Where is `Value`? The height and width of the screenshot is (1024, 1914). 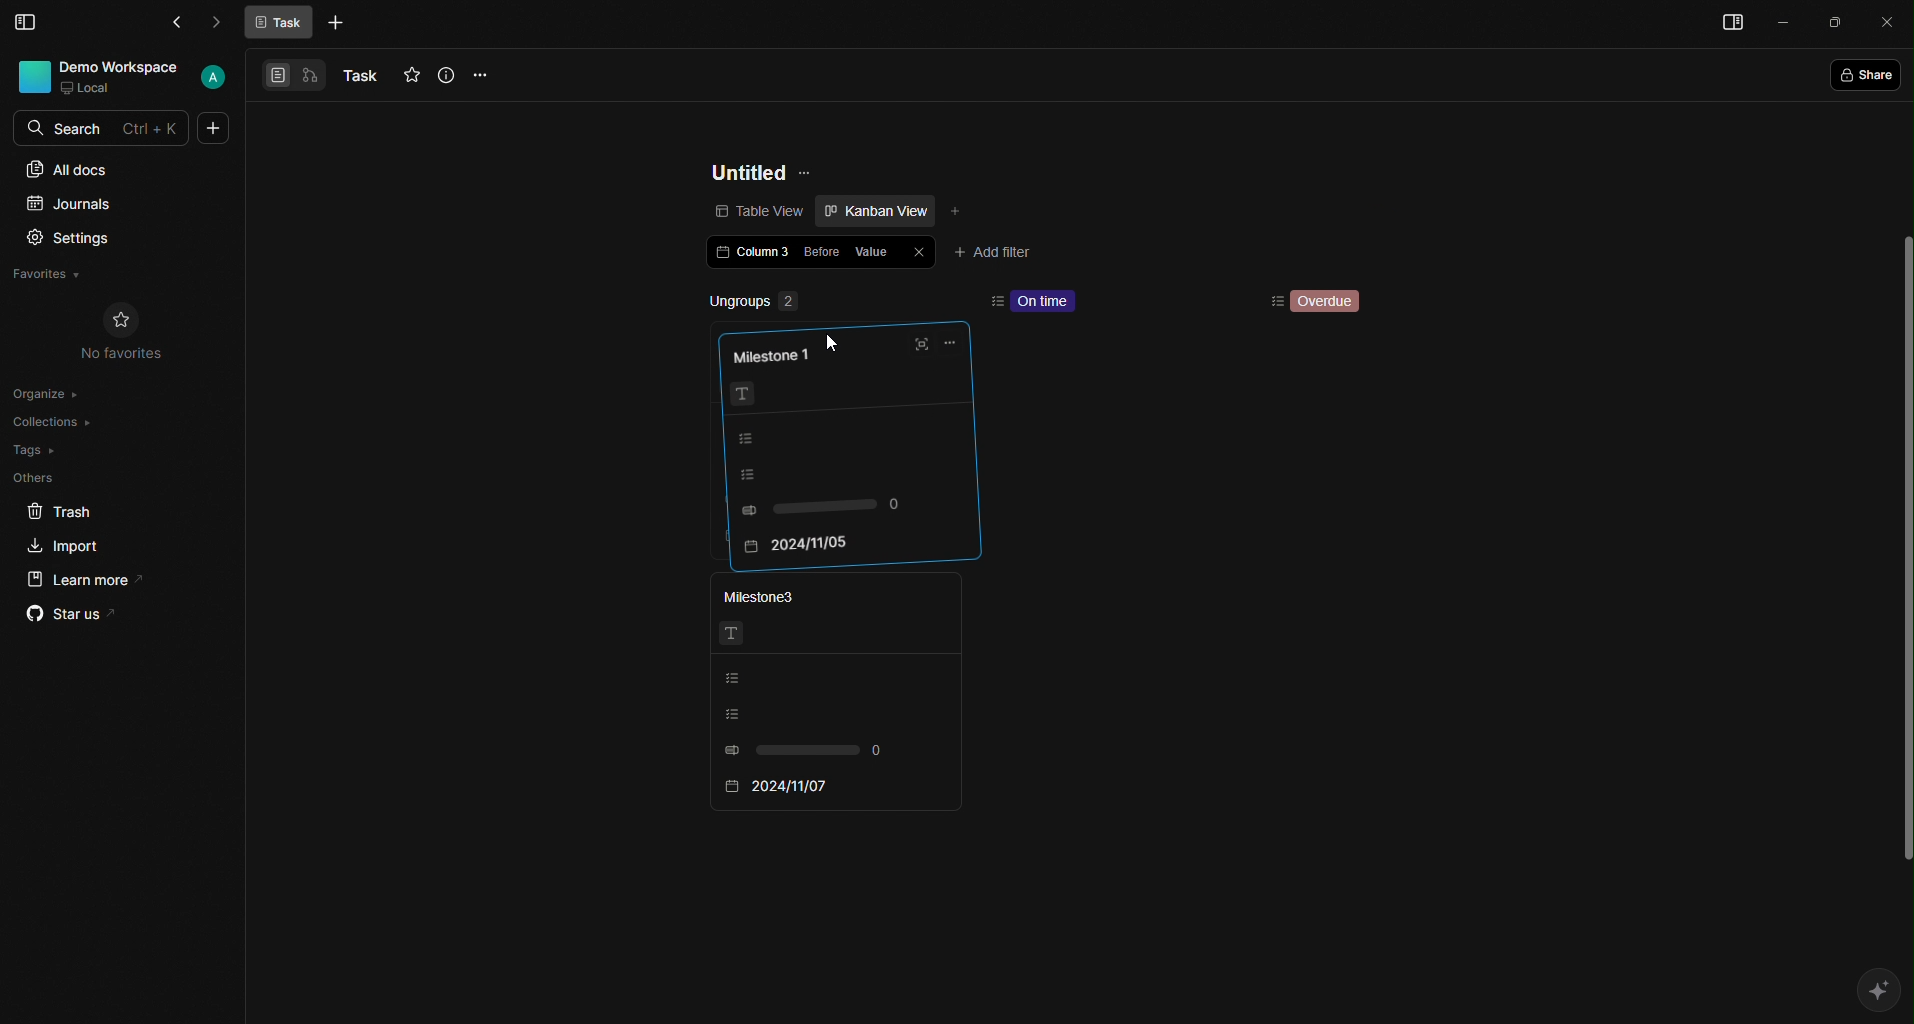 Value is located at coordinates (872, 248).